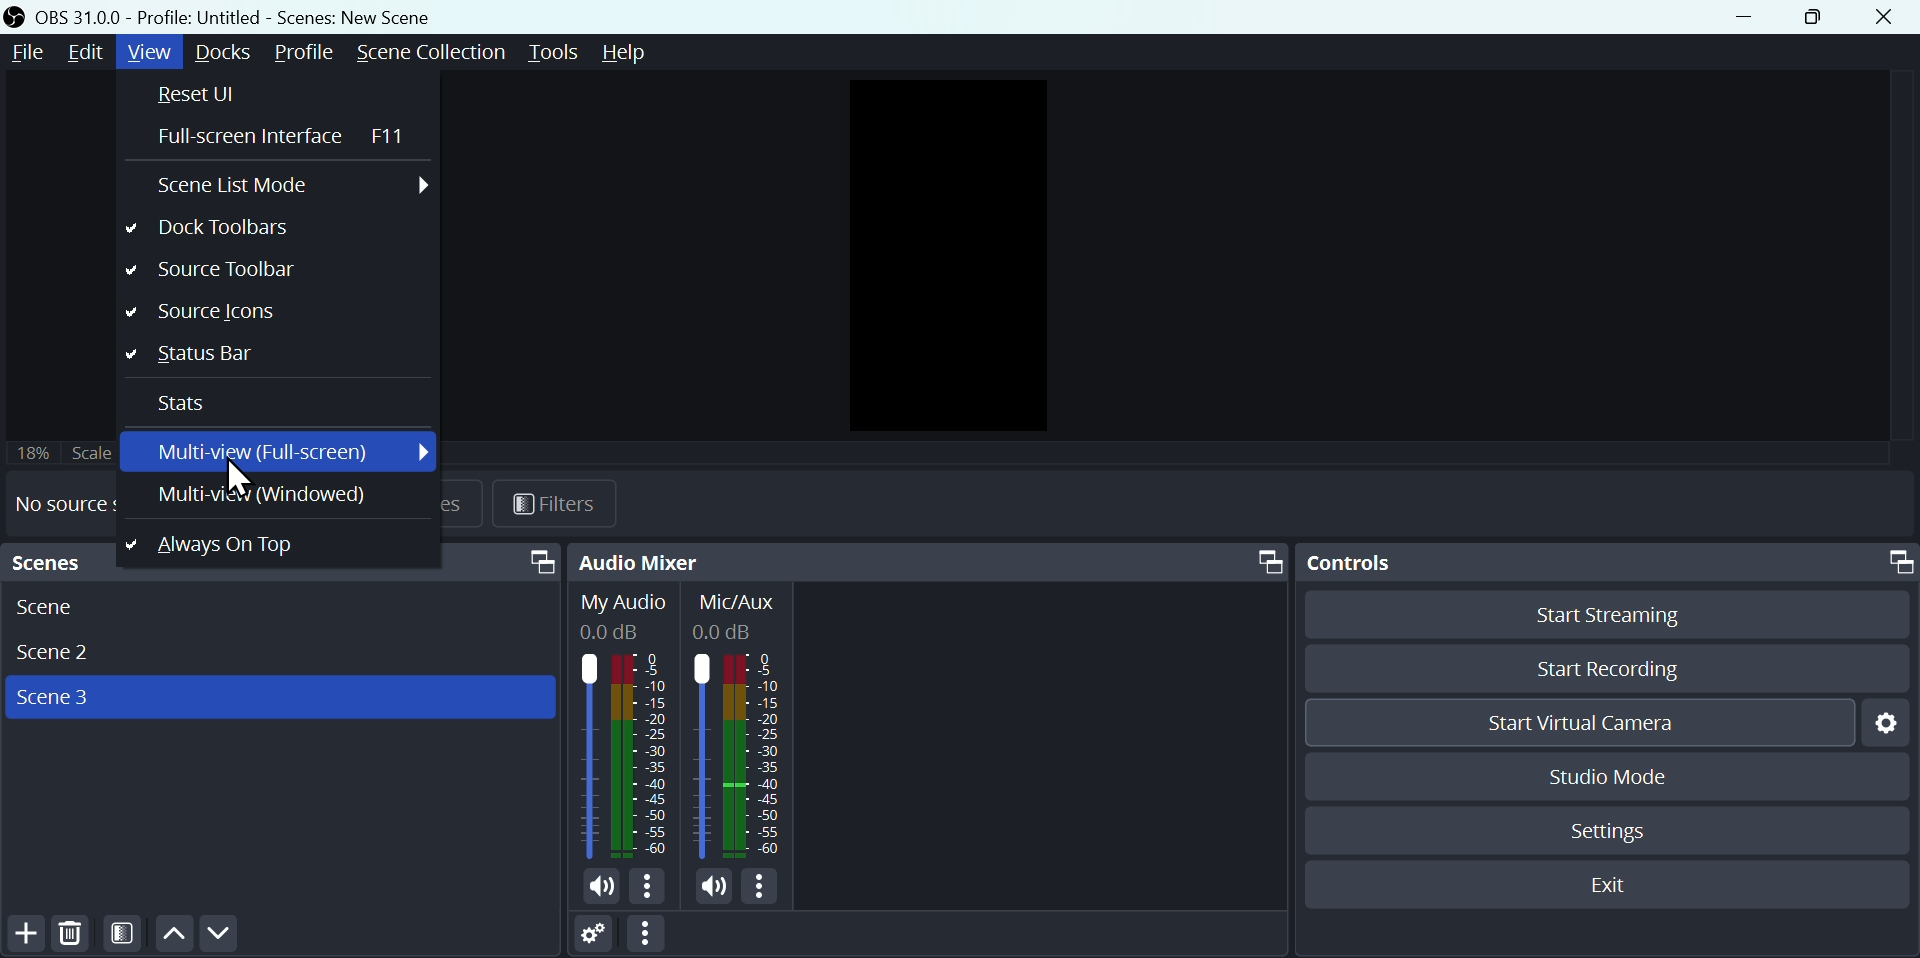 Image resolution: width=1920 pixels, height=958 pixels. I want to click on Filter, so click(124, 936).